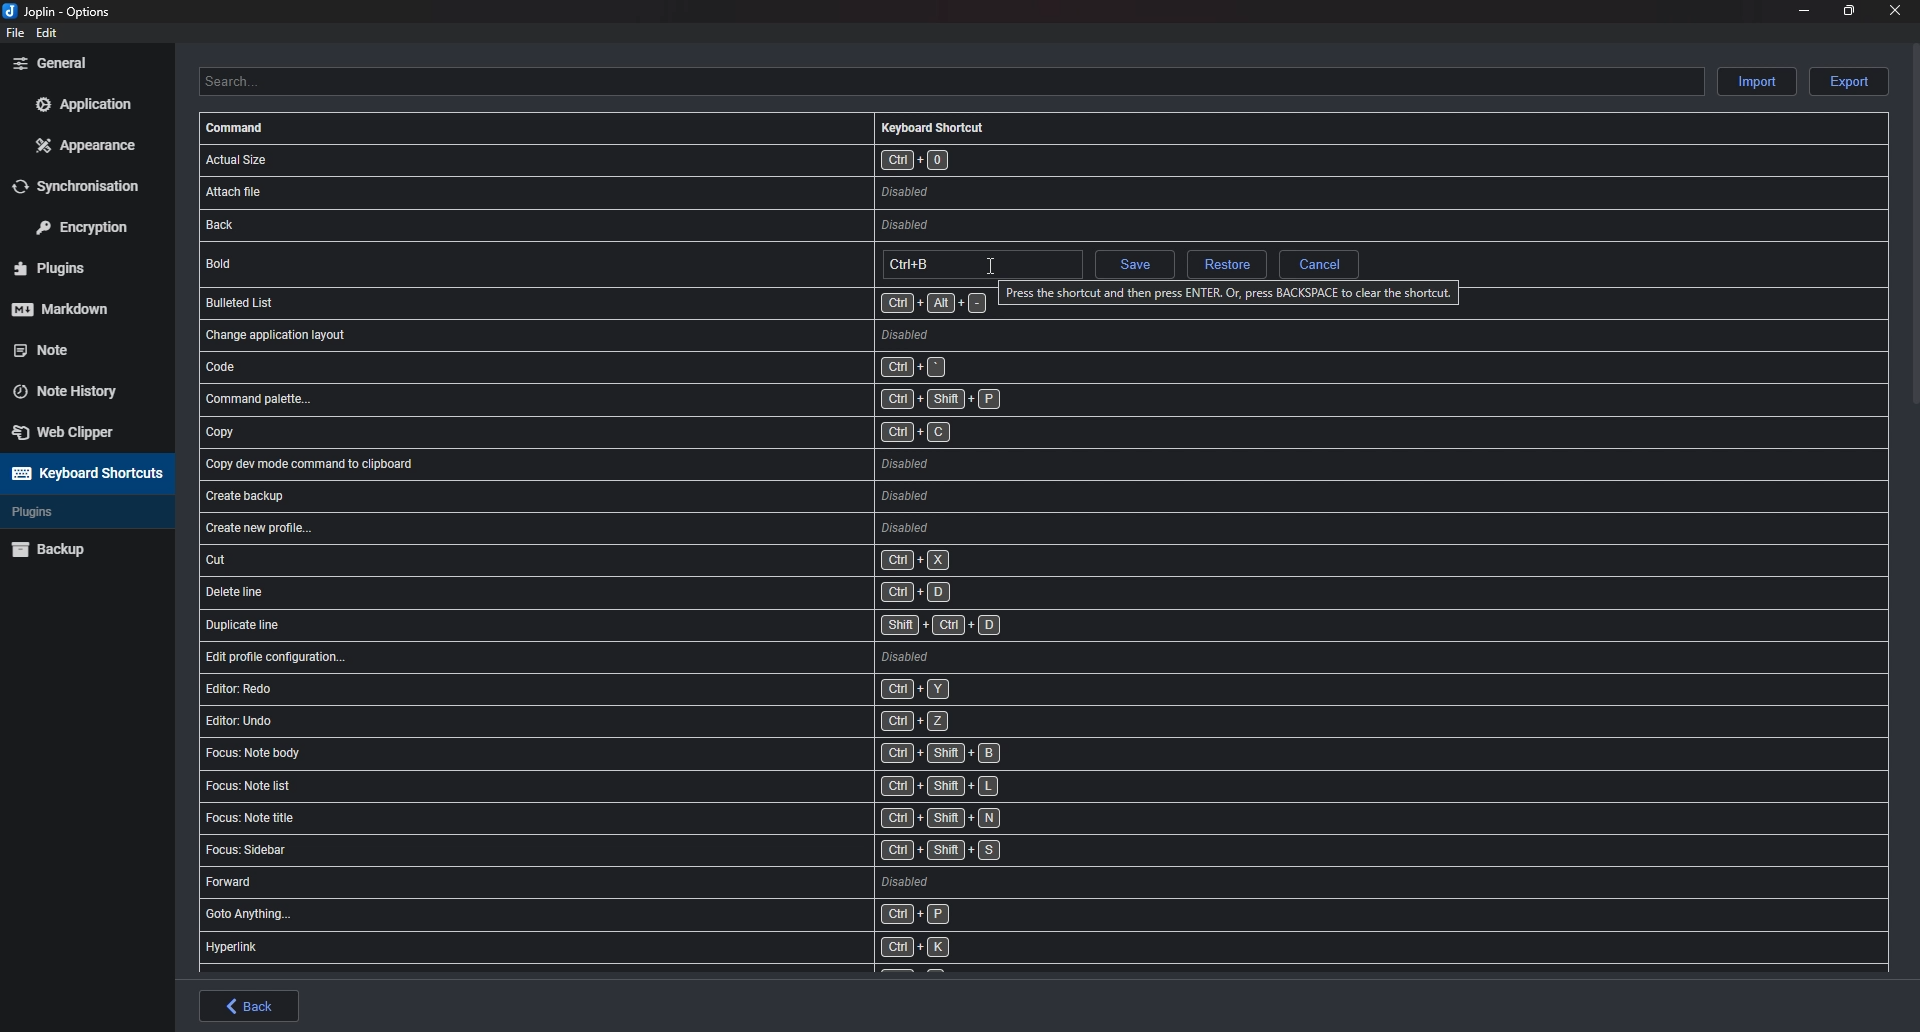 The height and width of the screenshot is (1032, 1920). What do you see at coordinates (690, 656) in the screenshot?
I see `shortcut` at bounding box center [690, 656].